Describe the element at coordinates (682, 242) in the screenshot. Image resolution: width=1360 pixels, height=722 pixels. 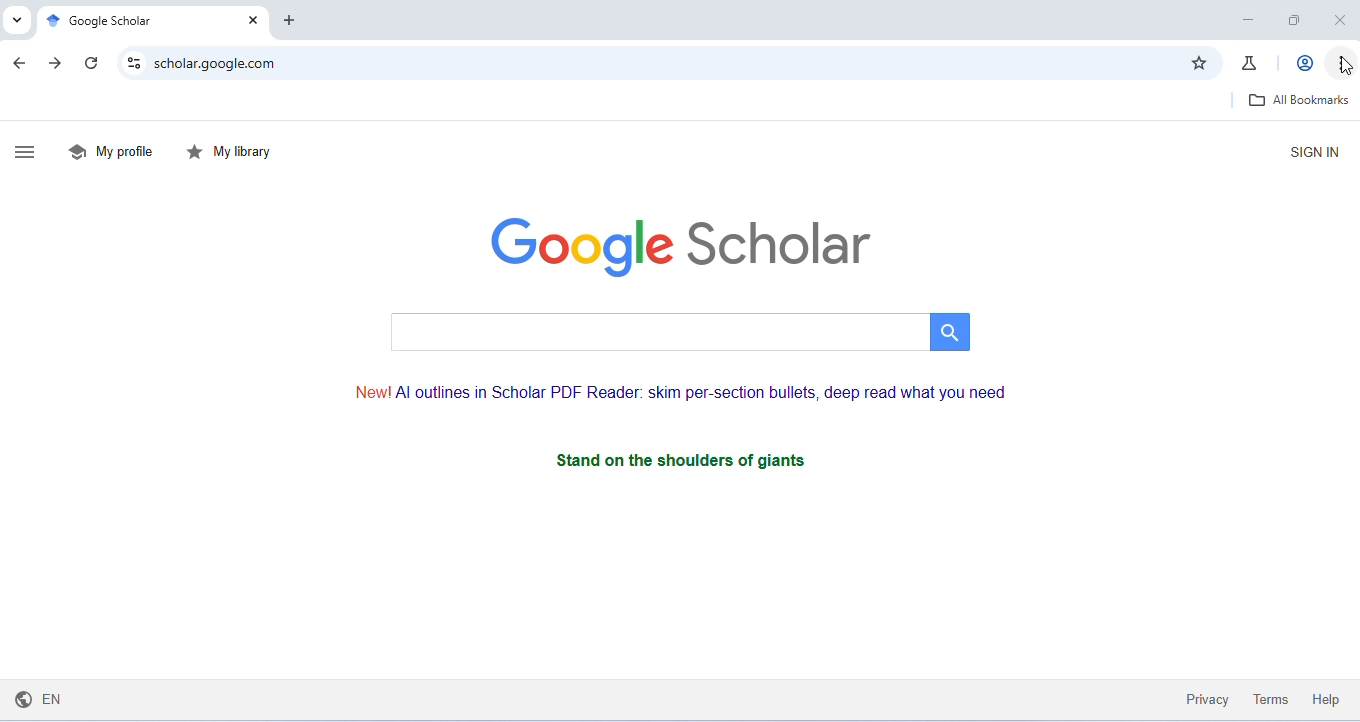
I see `google scholar logo` at that location.